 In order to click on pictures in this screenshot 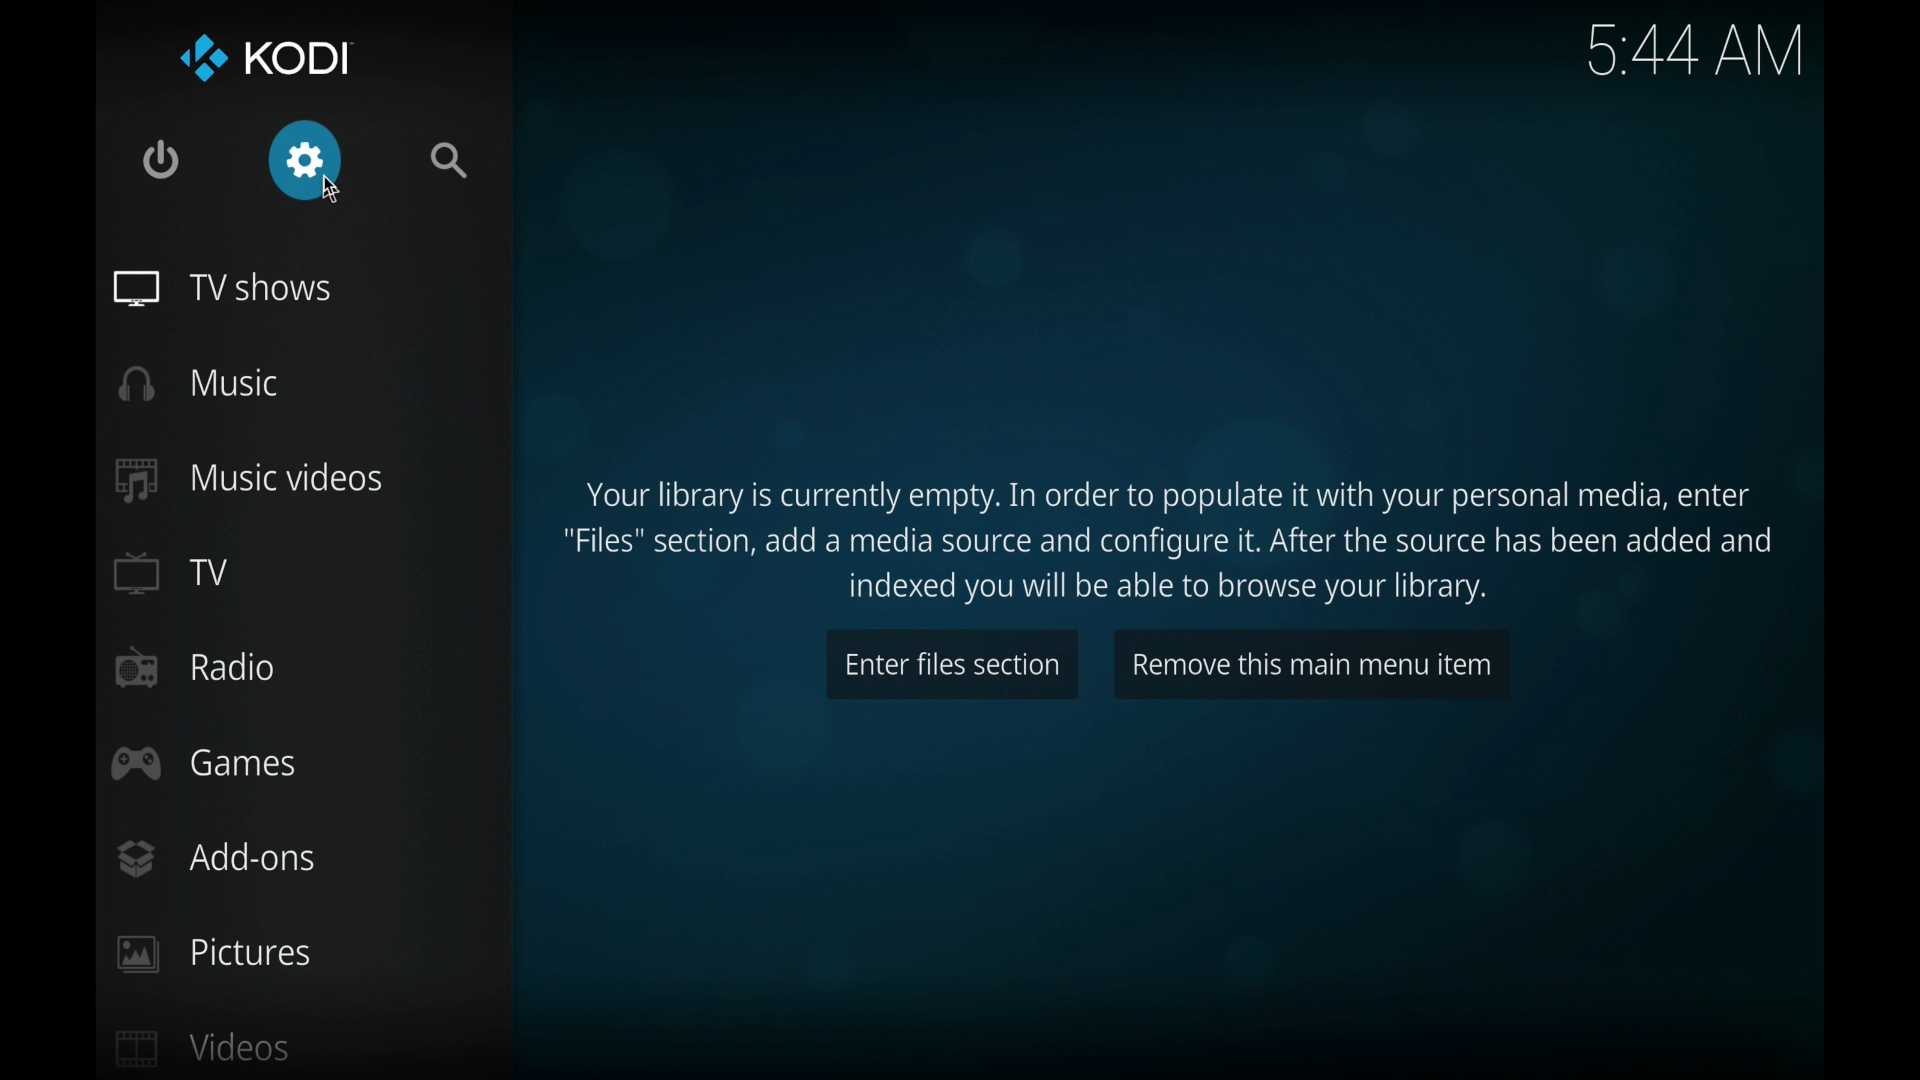, I will do `click(215, 953)`.